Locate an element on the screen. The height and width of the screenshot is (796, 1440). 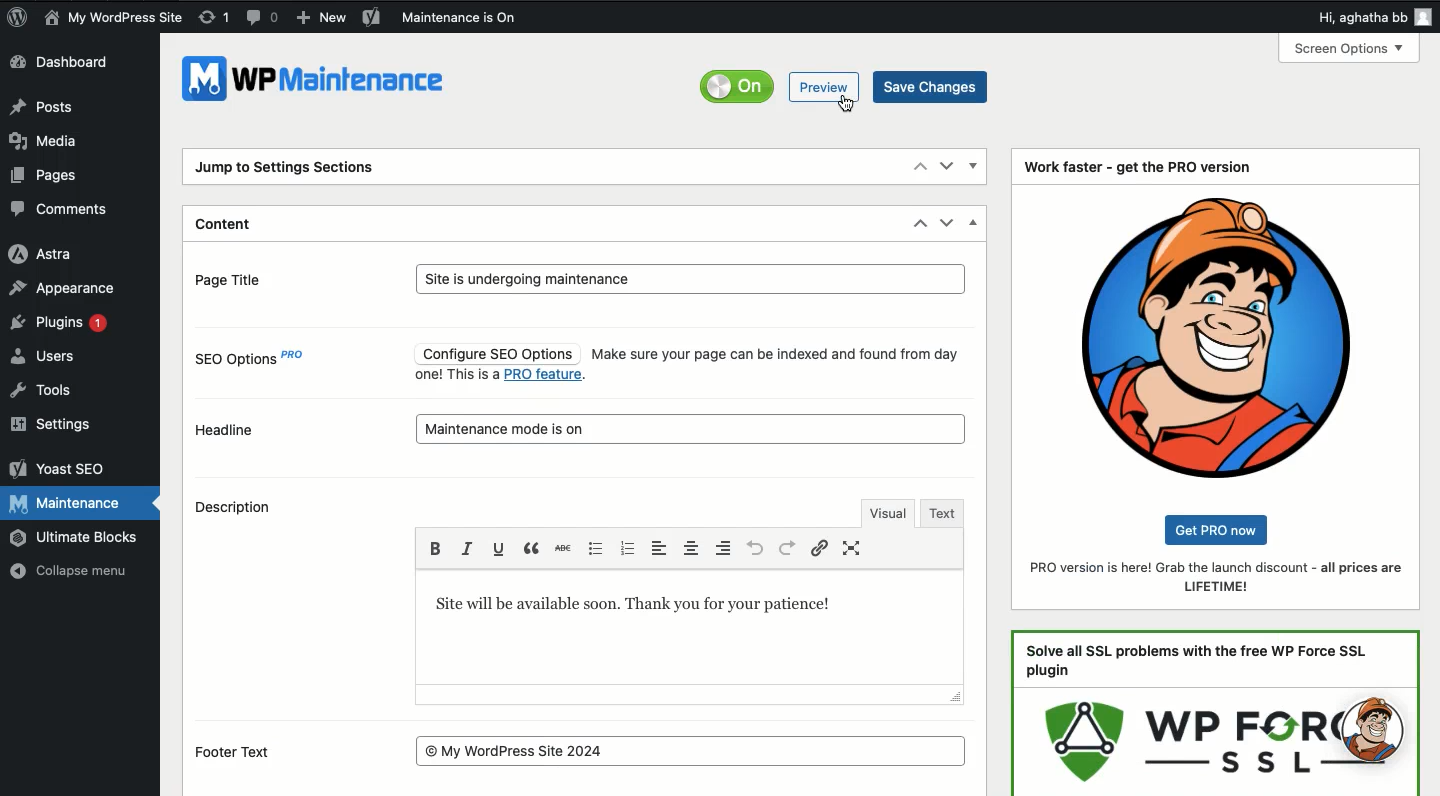
Content is located at coordinates (228, 226).